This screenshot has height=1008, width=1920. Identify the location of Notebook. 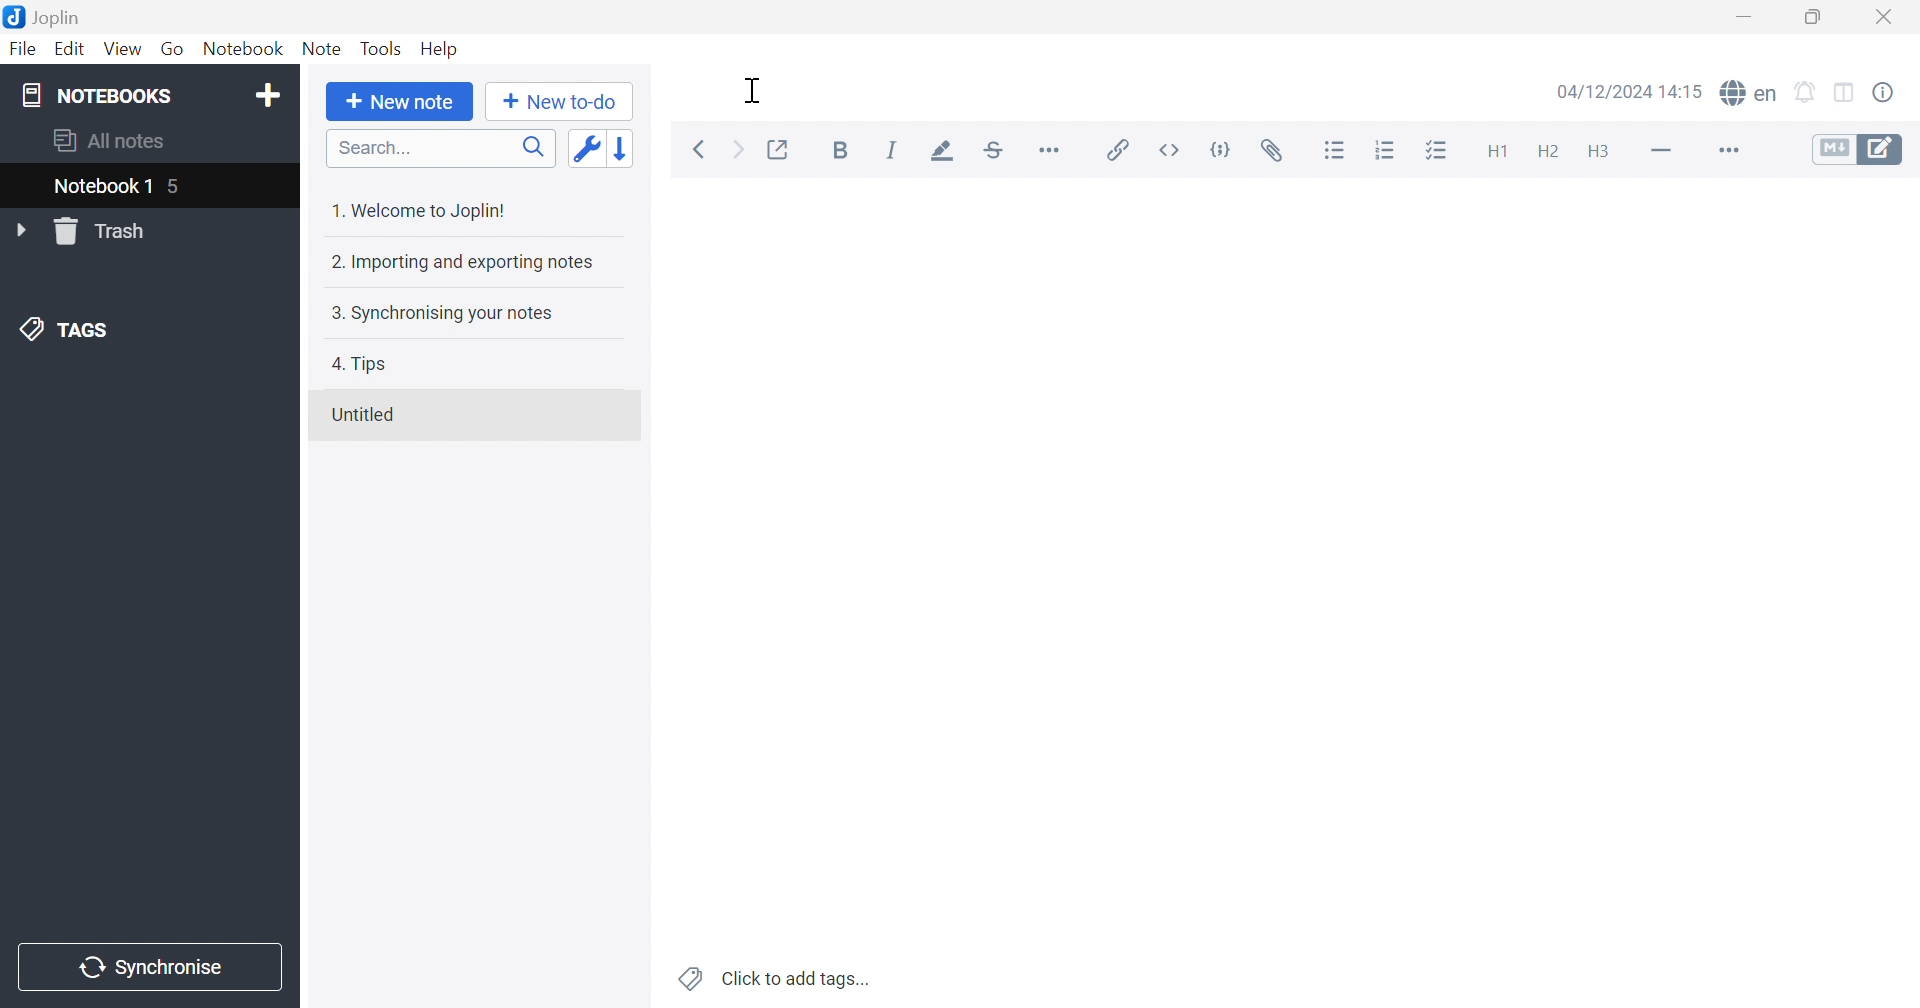
(241, 49).